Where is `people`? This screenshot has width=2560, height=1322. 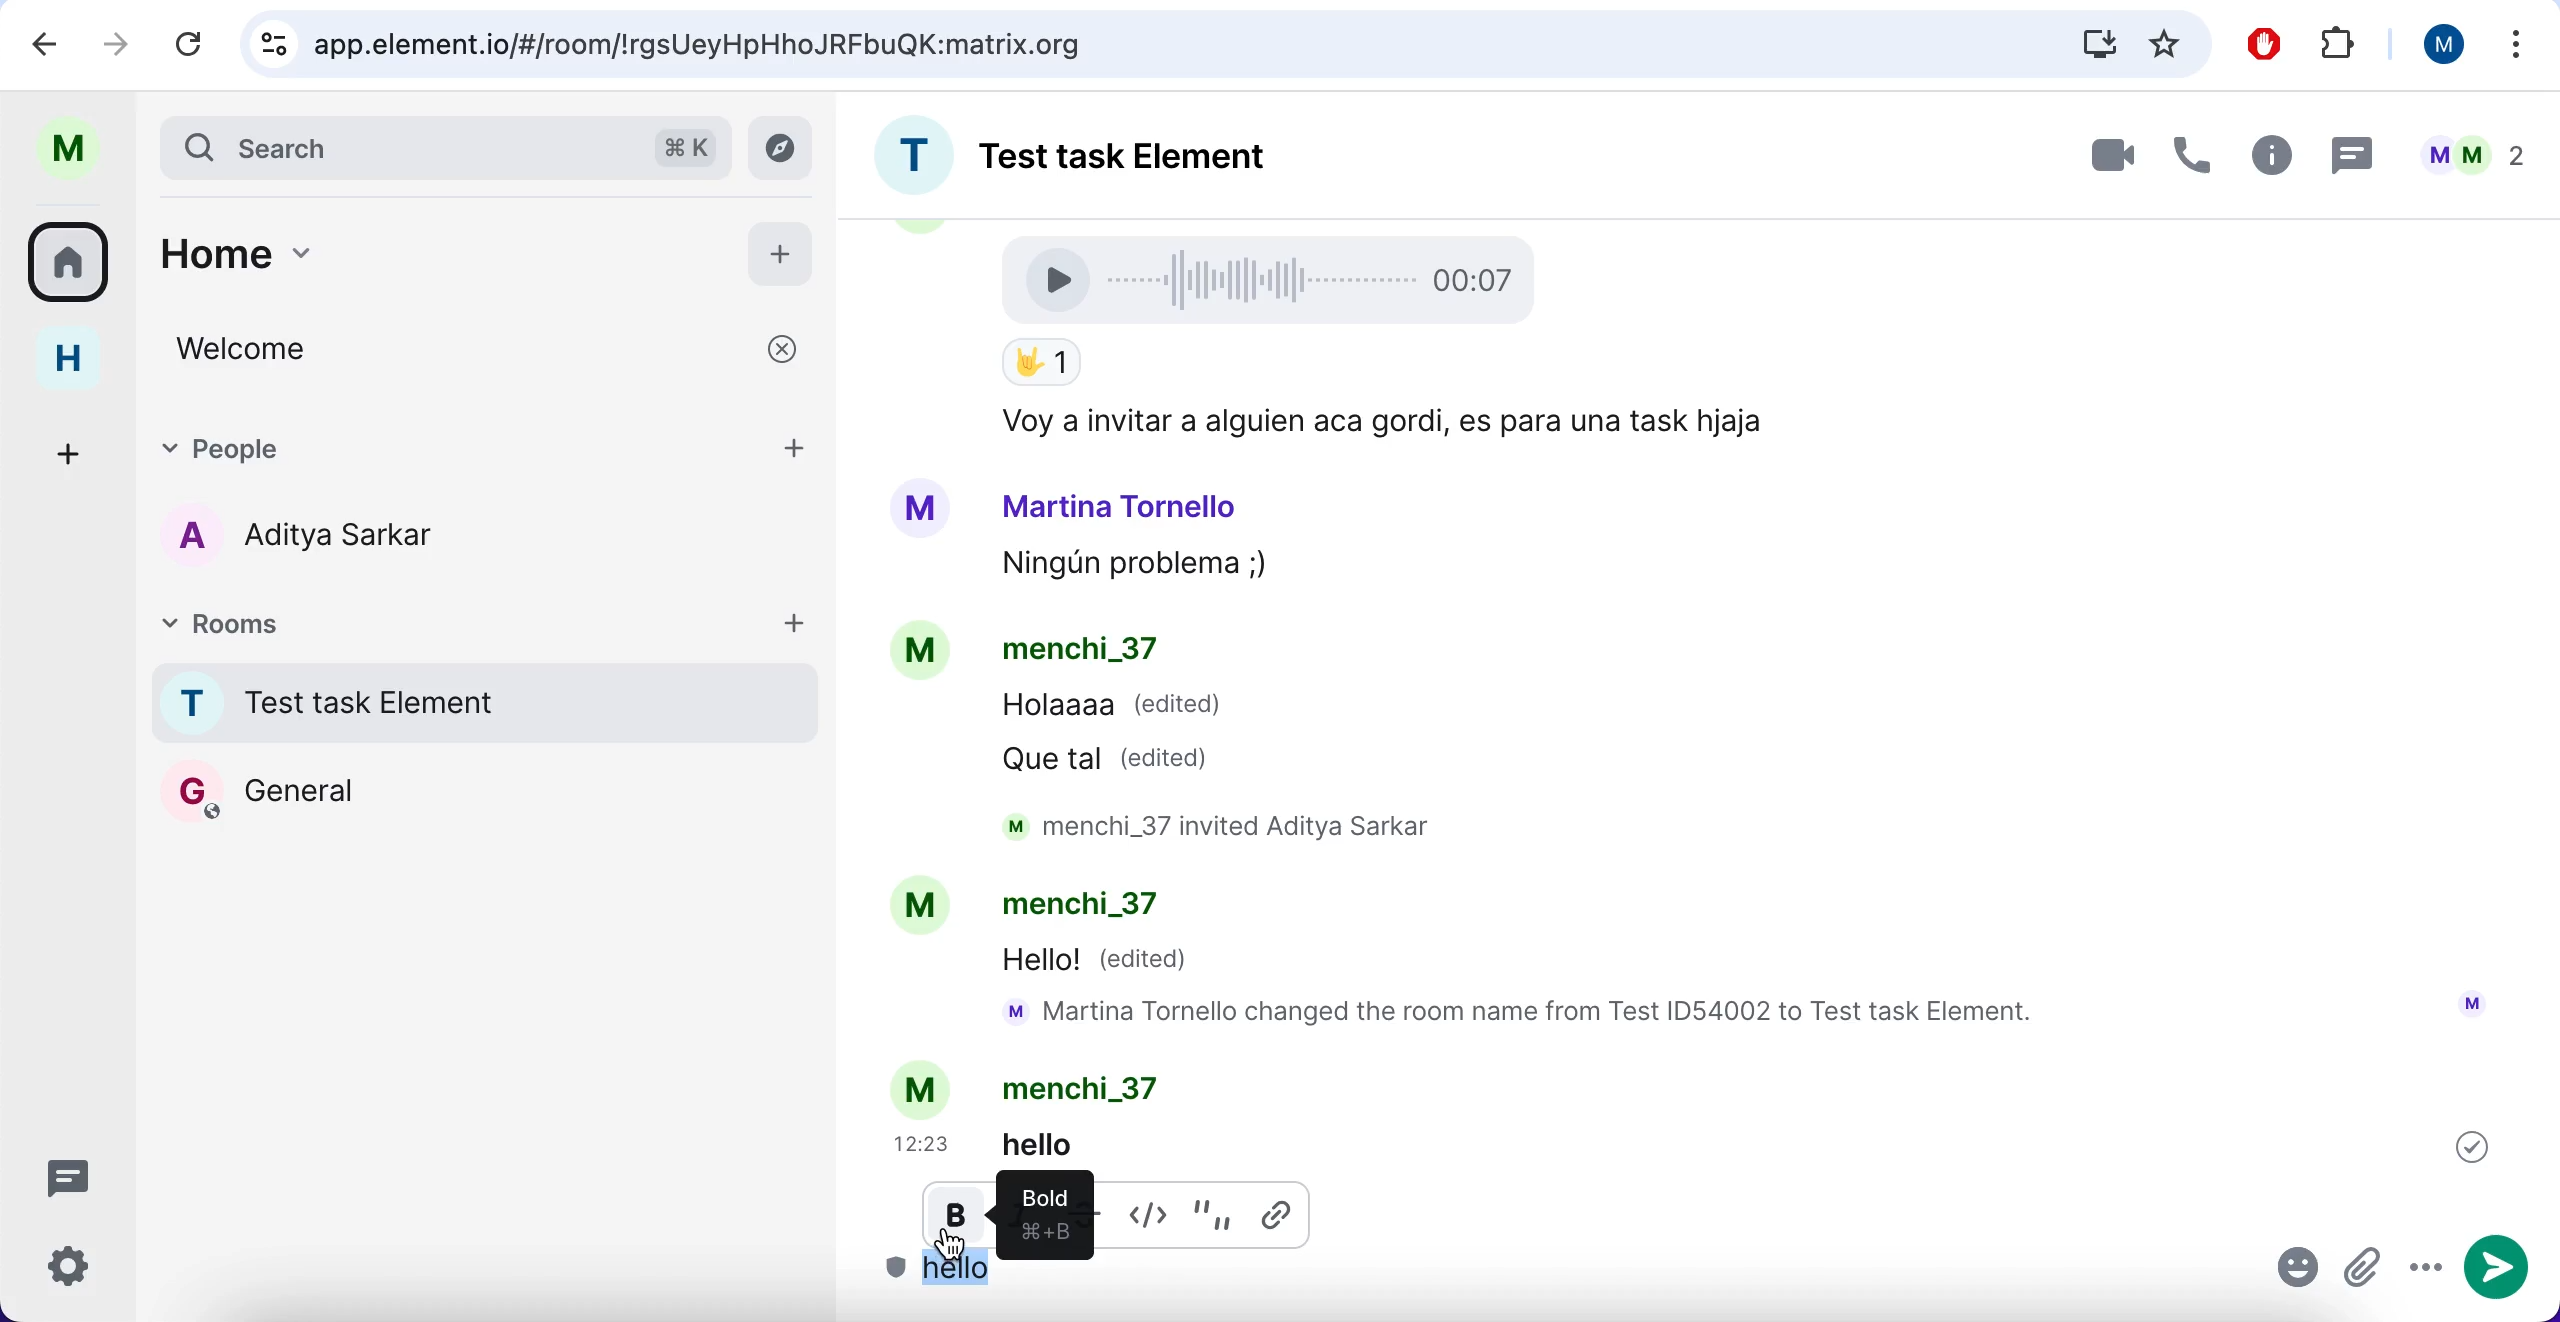
people is located at coordinates (427, 445).